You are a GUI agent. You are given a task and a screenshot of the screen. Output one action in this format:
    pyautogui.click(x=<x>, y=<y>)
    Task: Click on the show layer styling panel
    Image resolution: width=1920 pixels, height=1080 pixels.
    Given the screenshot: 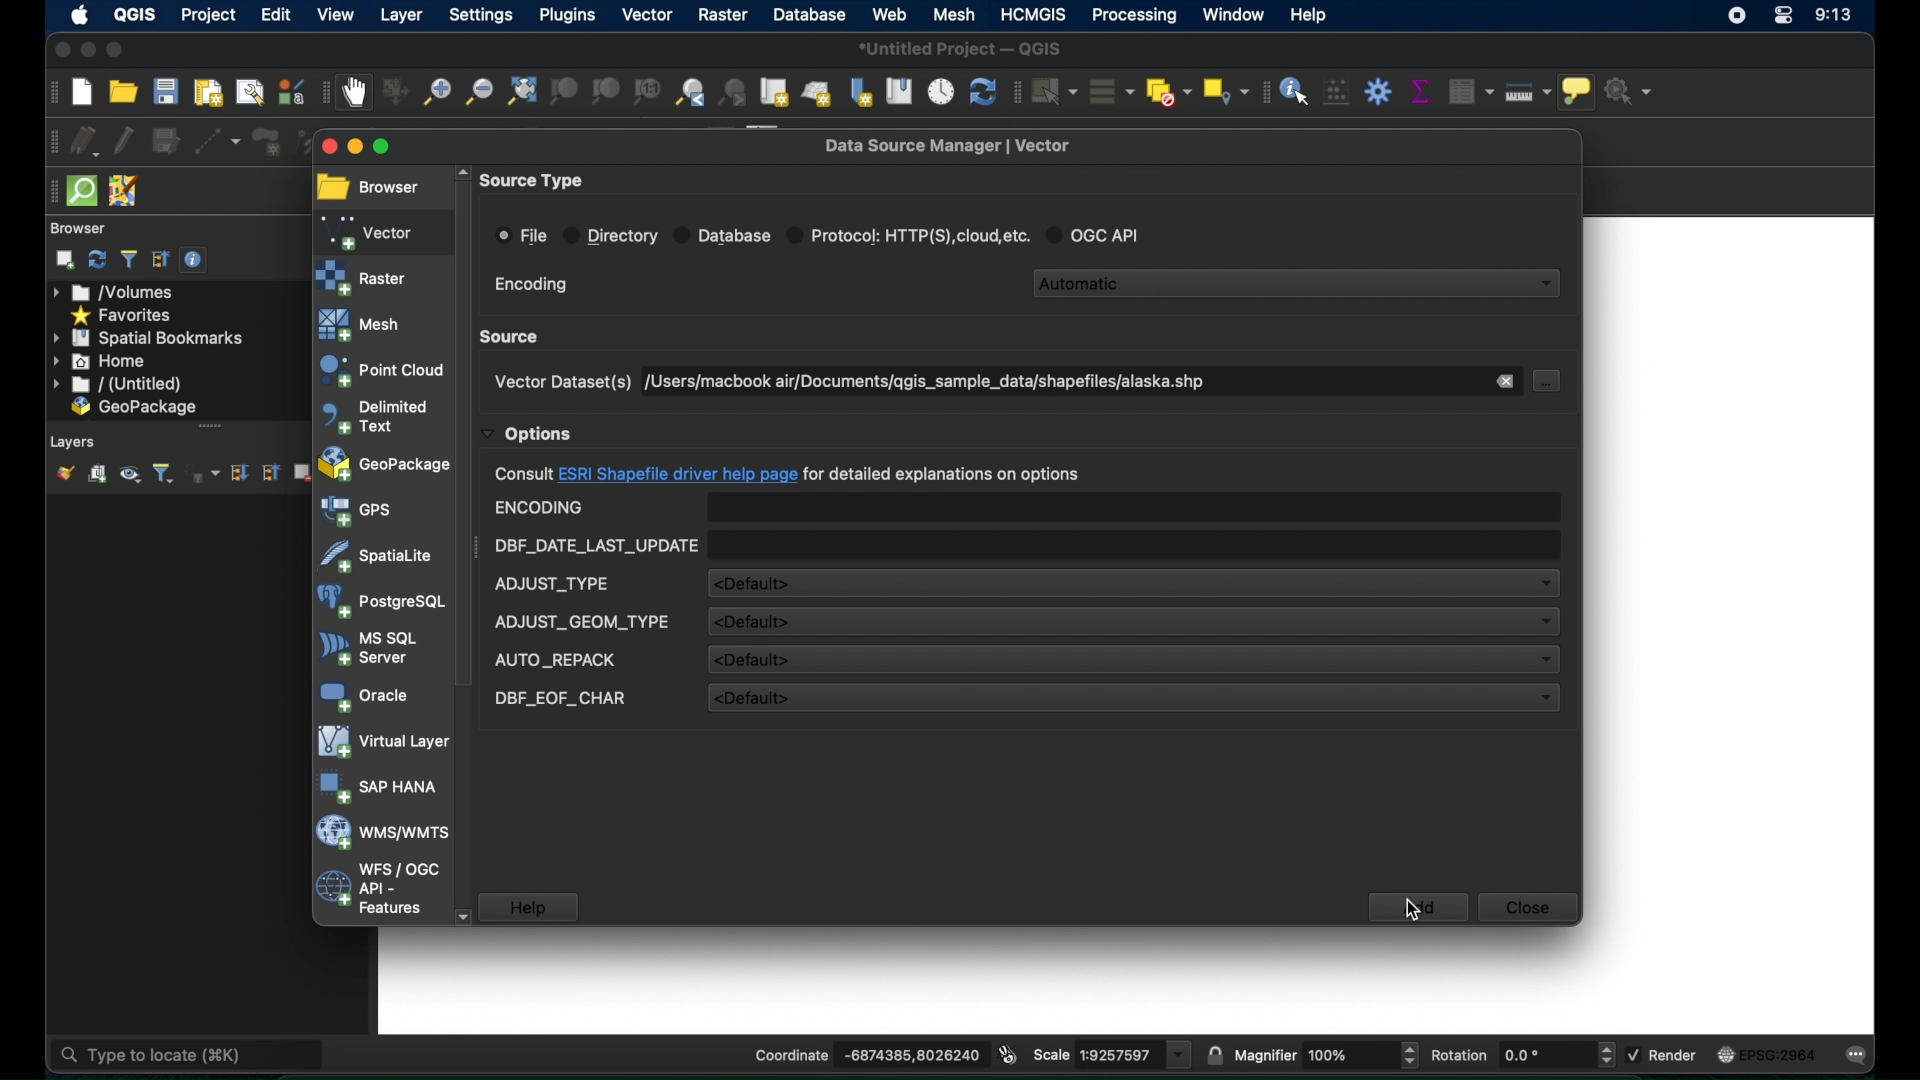 What is the action you would take?
    pyautogui.click(x=64, y=474)
    